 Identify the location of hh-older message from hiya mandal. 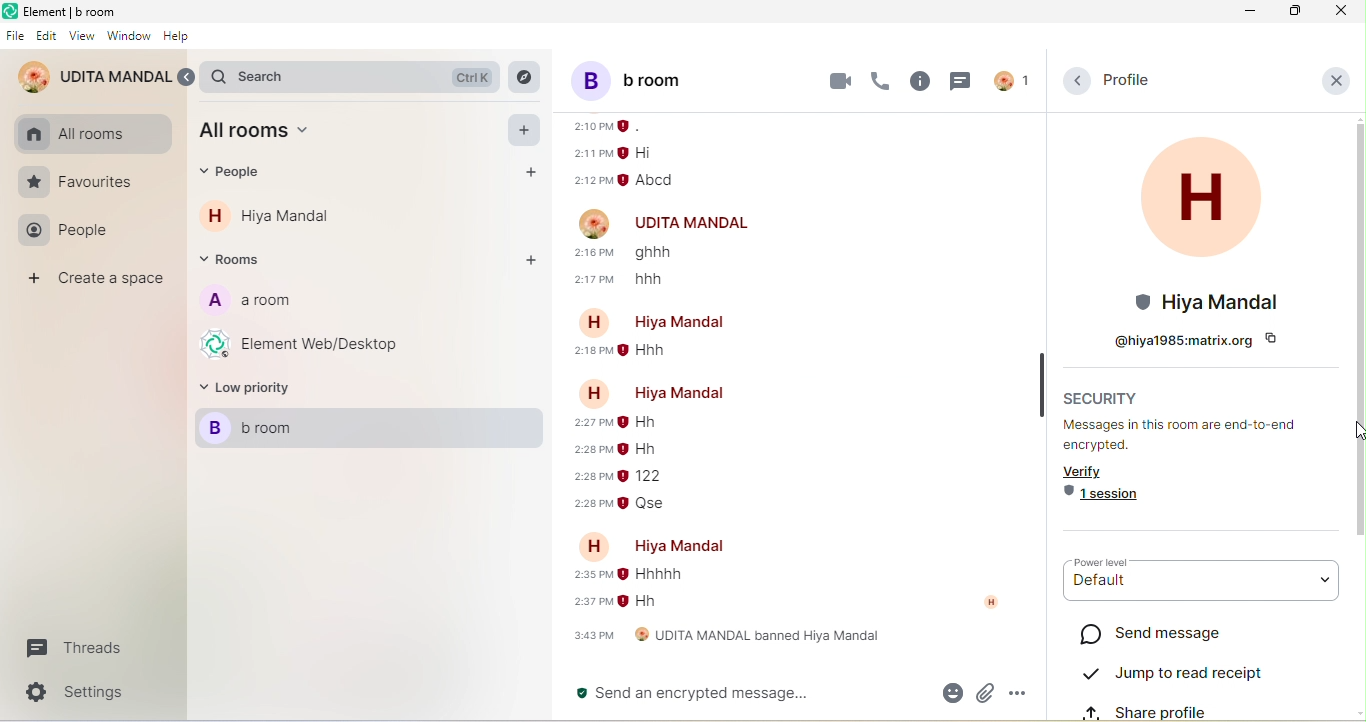
(643, 604).